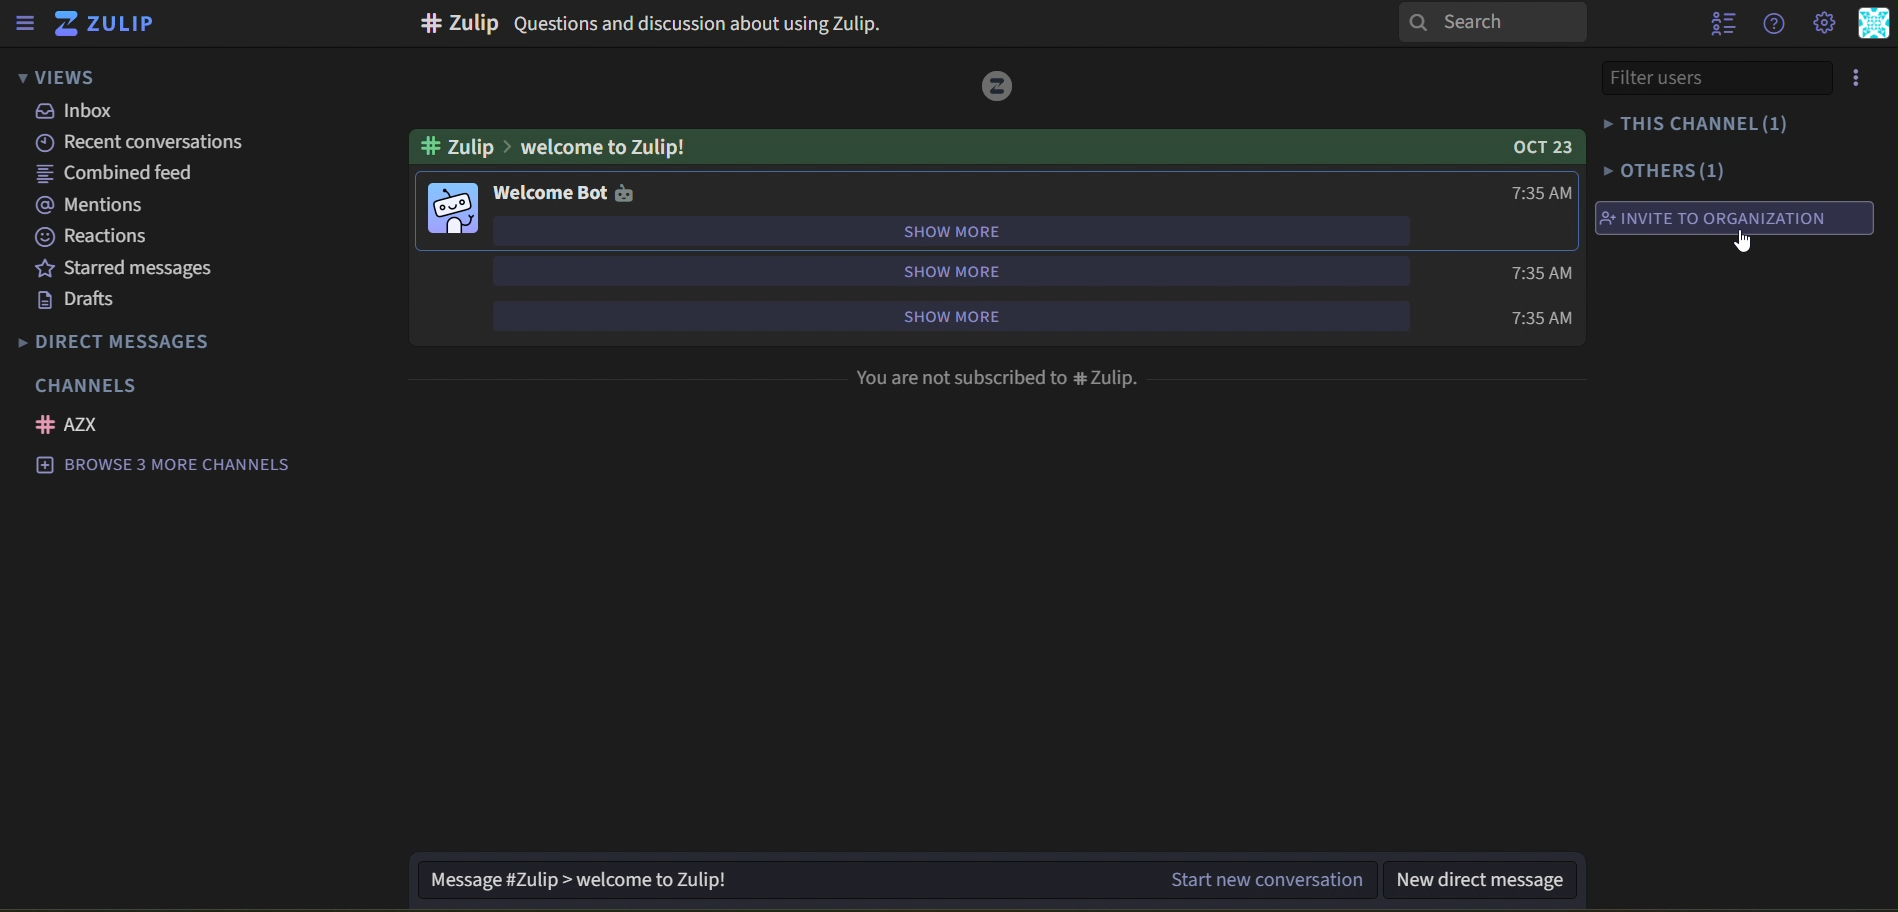 Image resolution: width=1898 pixels, height=912 pixels. I want to click on filter users, so click(1716, 78).